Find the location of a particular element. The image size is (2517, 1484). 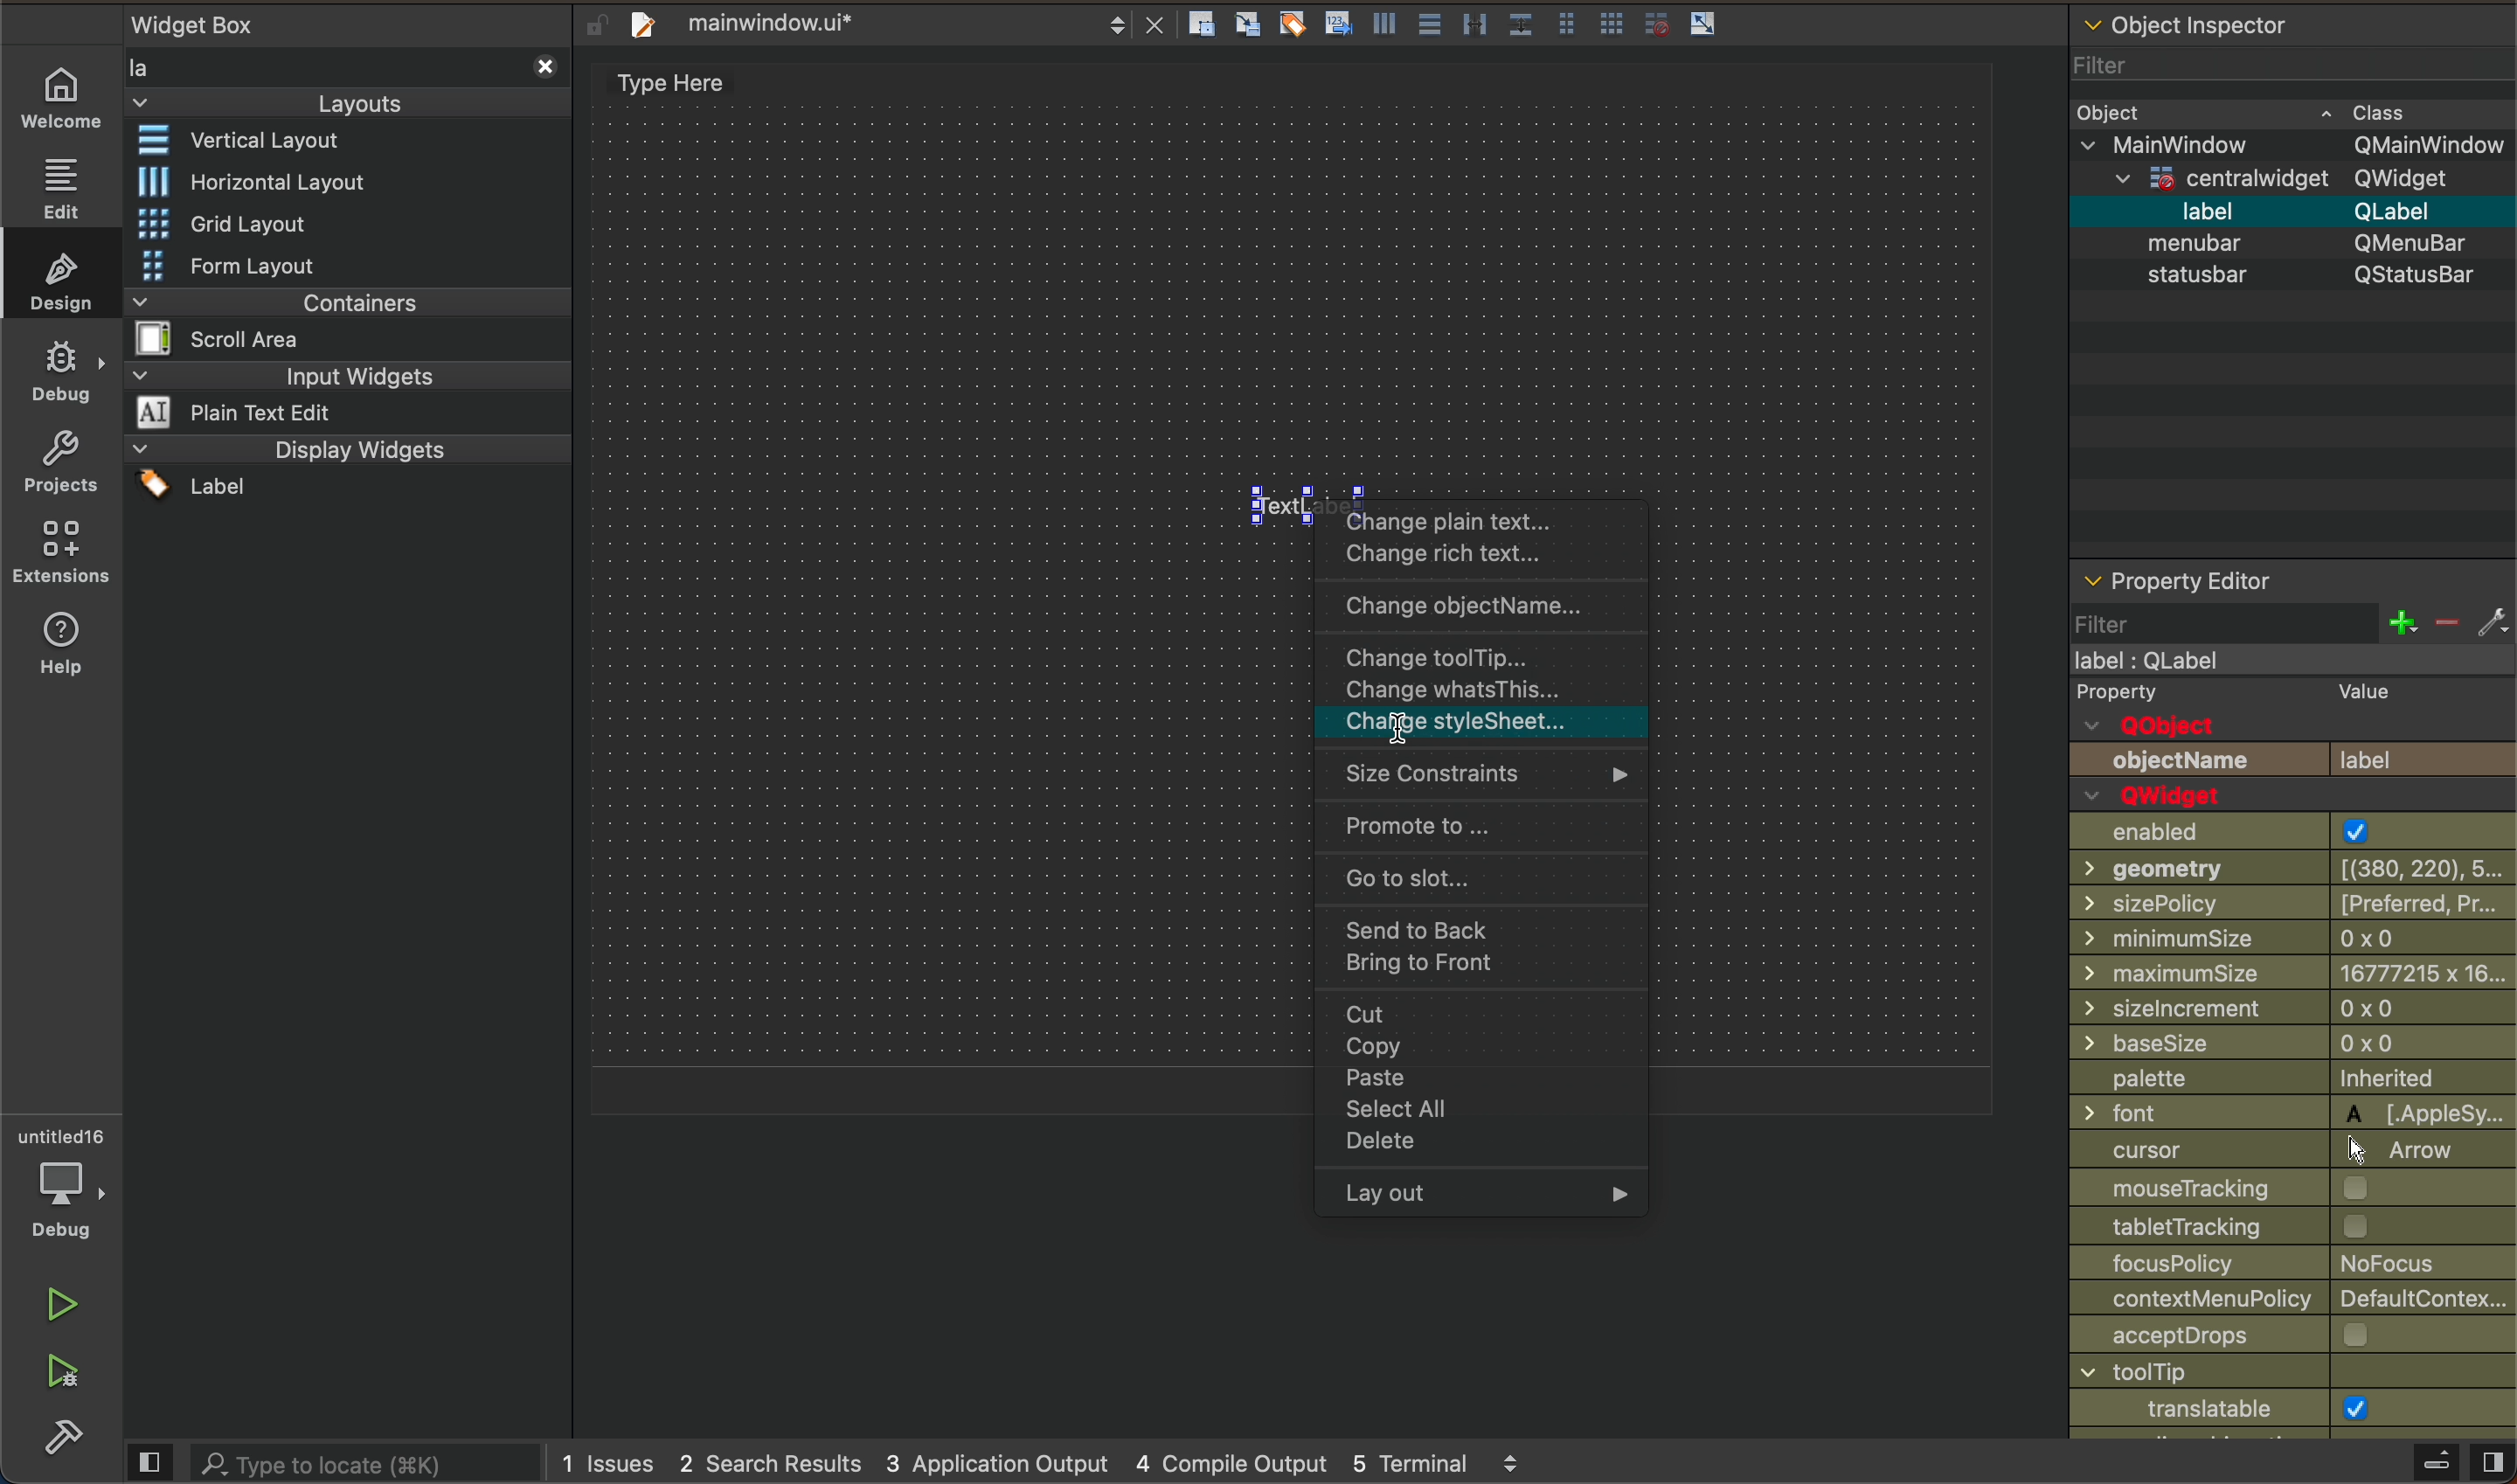

palette is located at coordinates (2279, 1080).